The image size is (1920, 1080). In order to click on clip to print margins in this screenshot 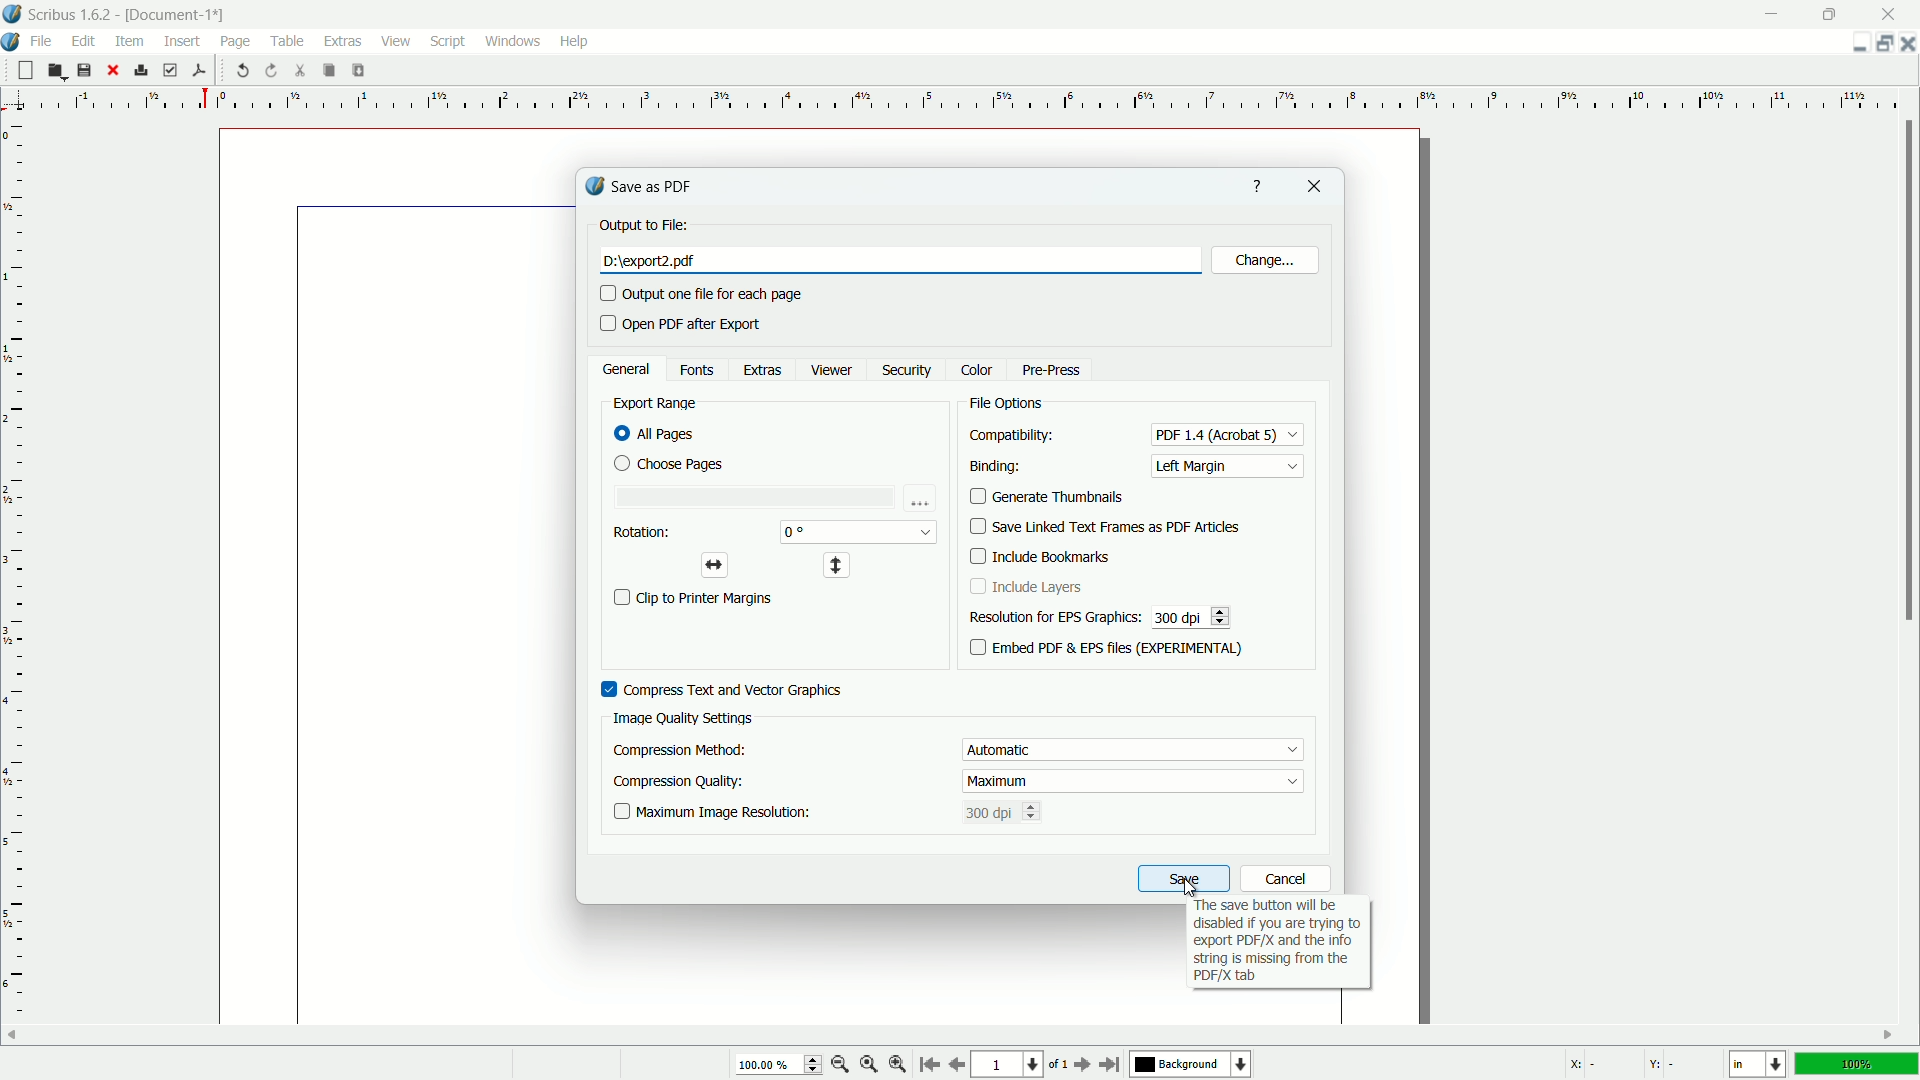, I will do `click(693, 598)`.